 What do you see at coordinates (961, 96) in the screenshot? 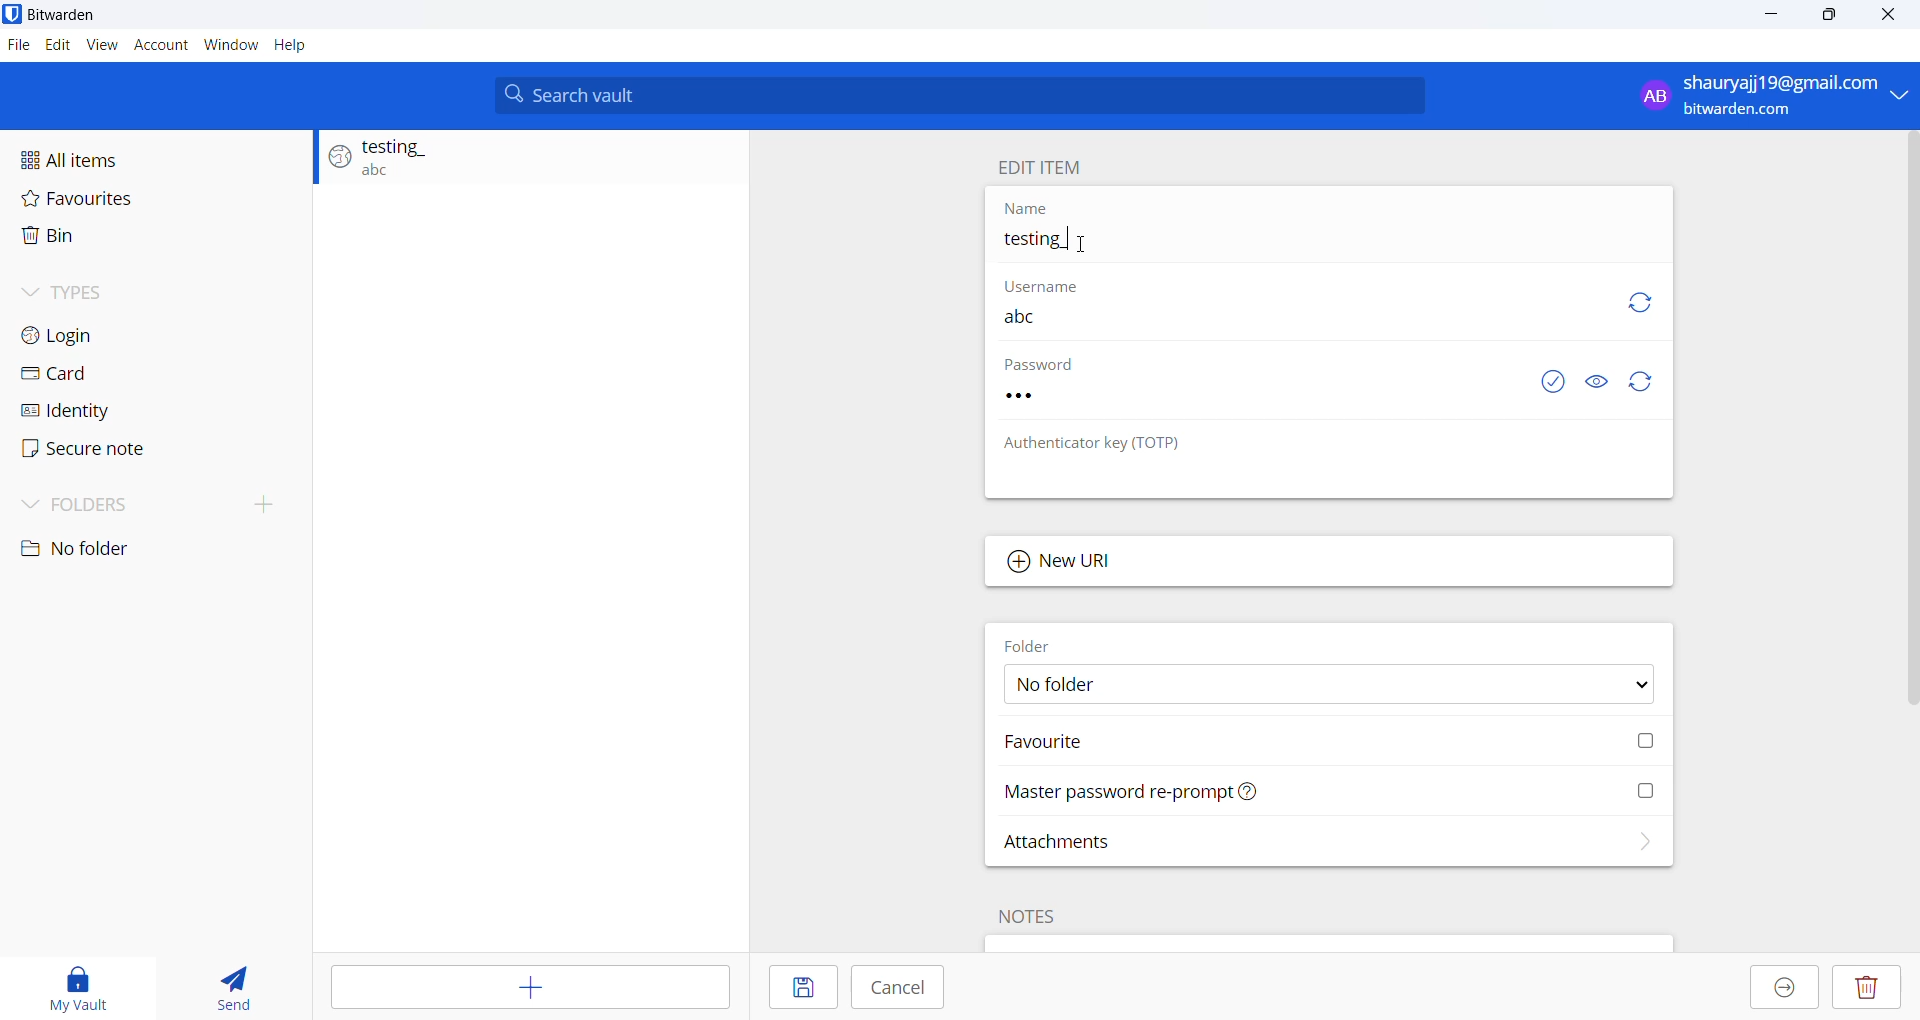
I see `Search bar` at bounding box center [961, 96].